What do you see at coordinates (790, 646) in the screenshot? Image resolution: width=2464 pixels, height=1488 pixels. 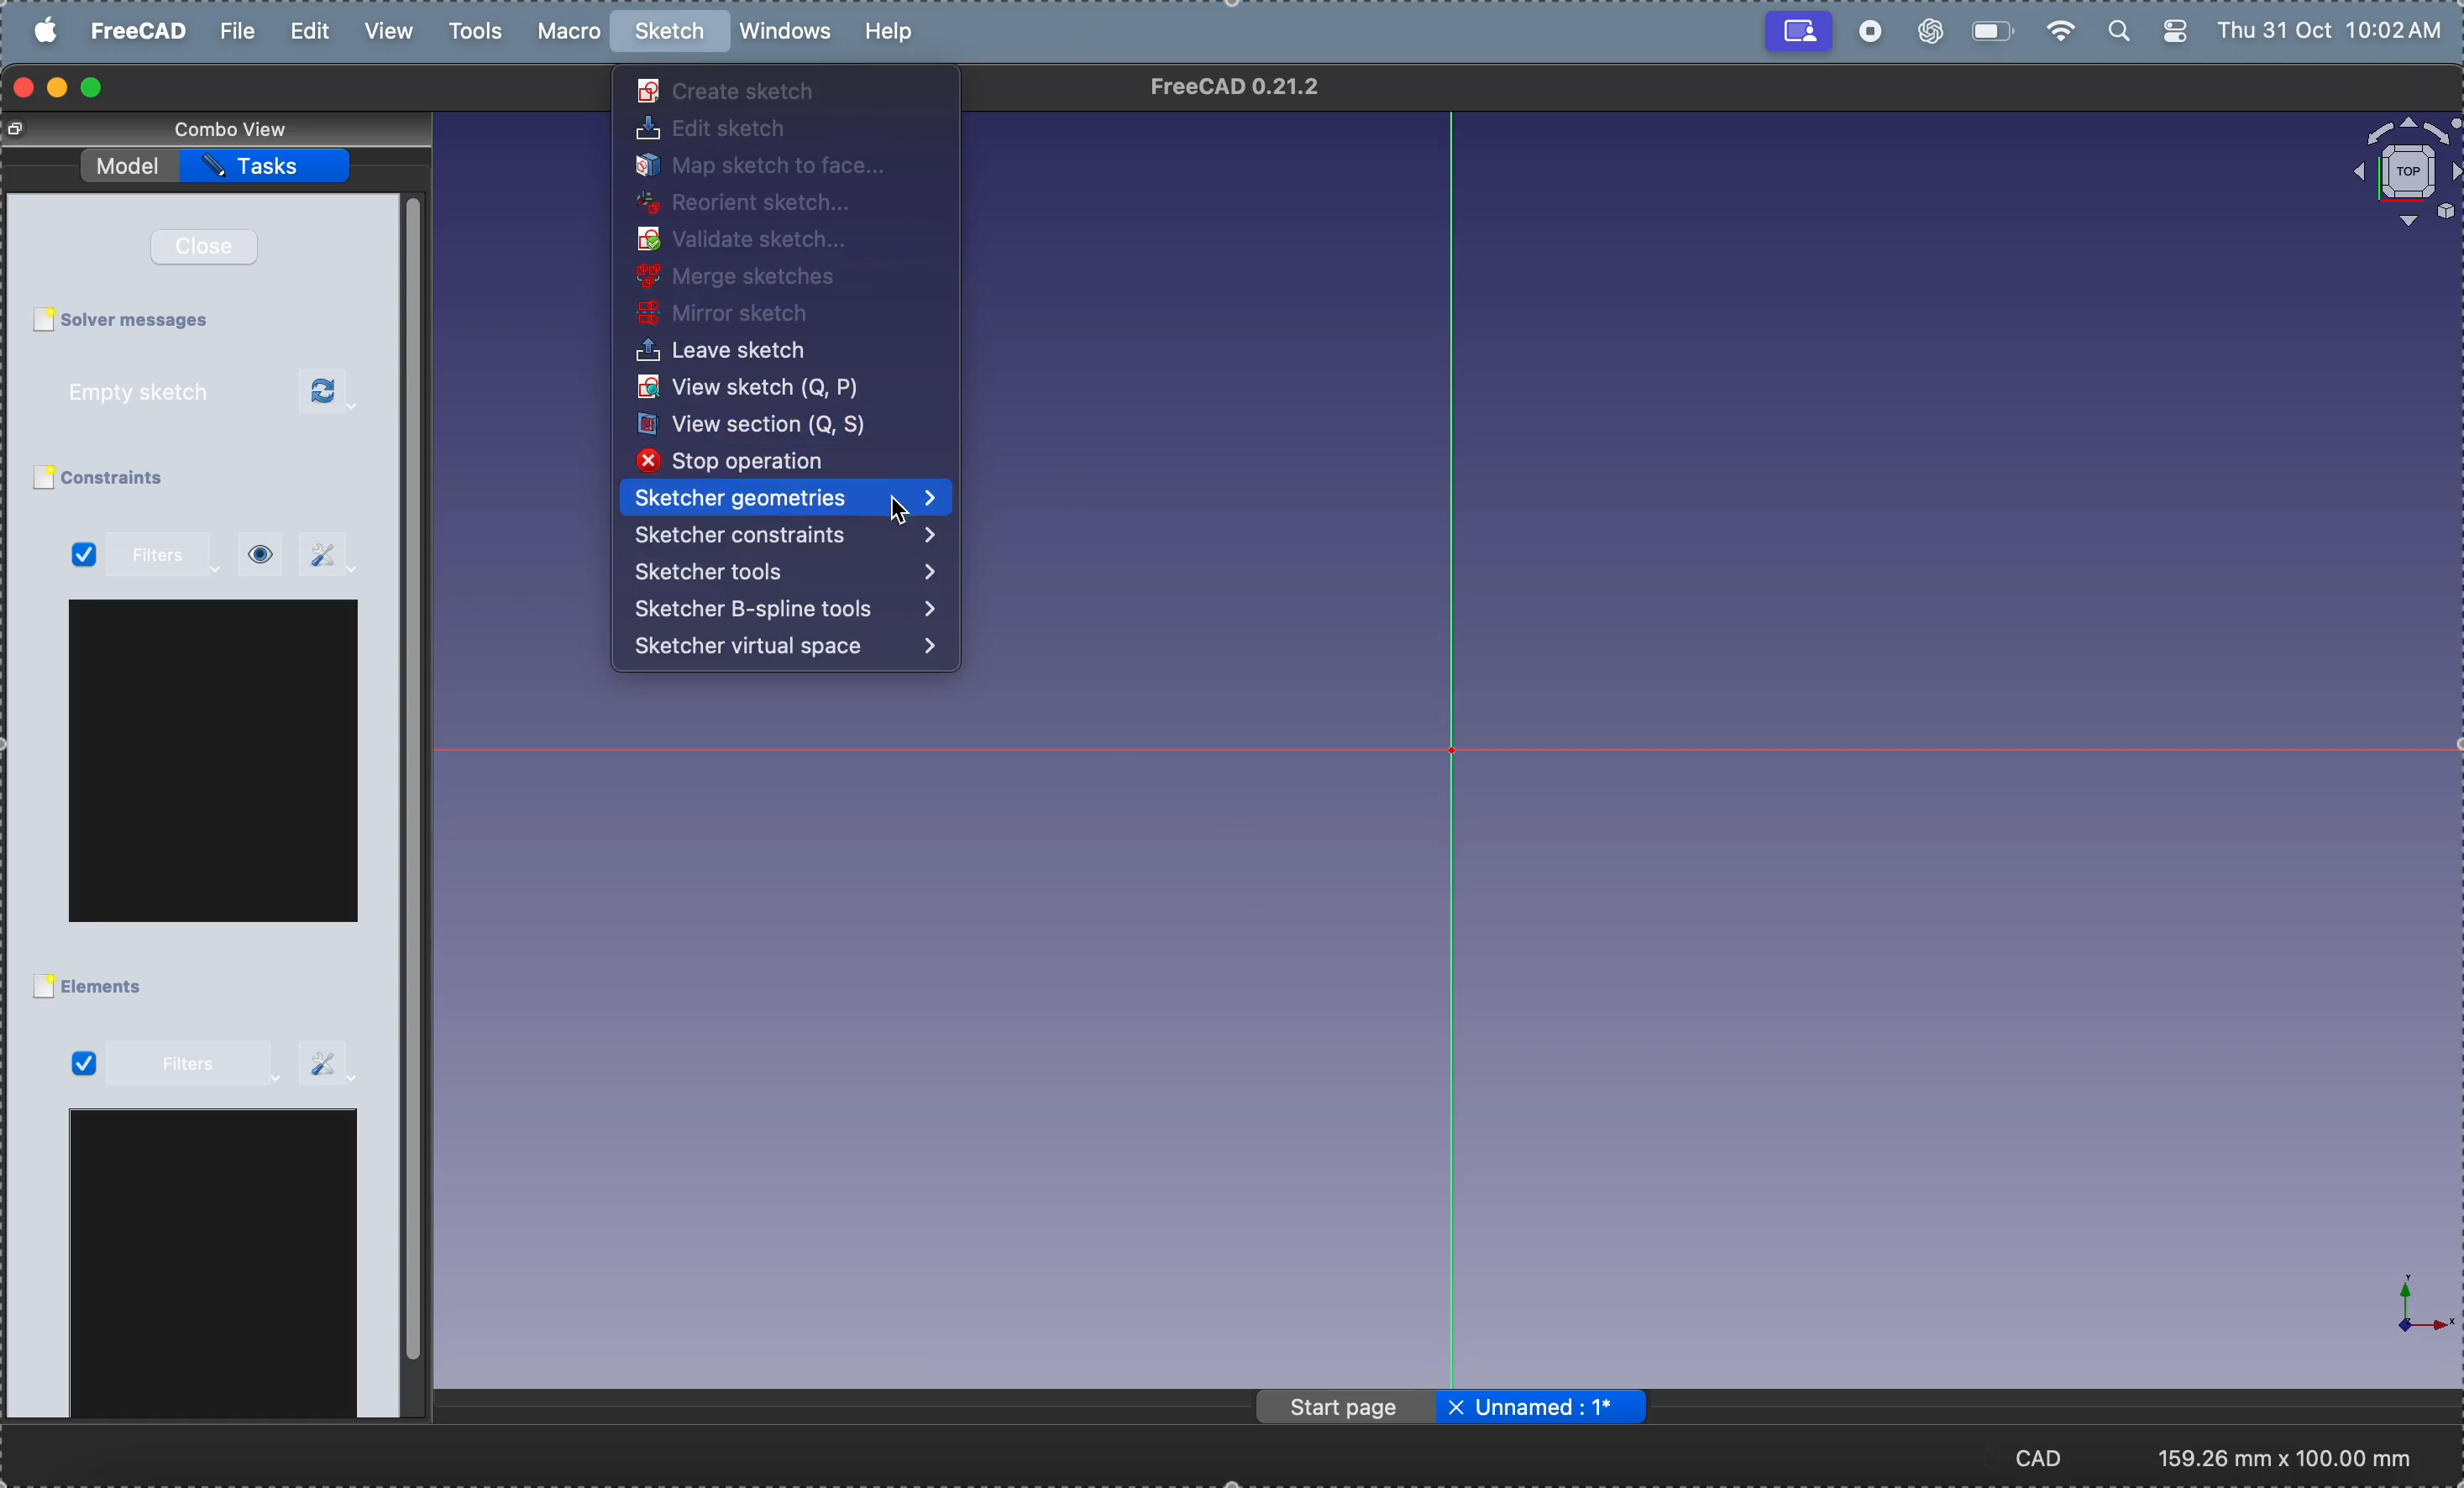 I see `sketcher virtual space` at bounding box center [790, 646].